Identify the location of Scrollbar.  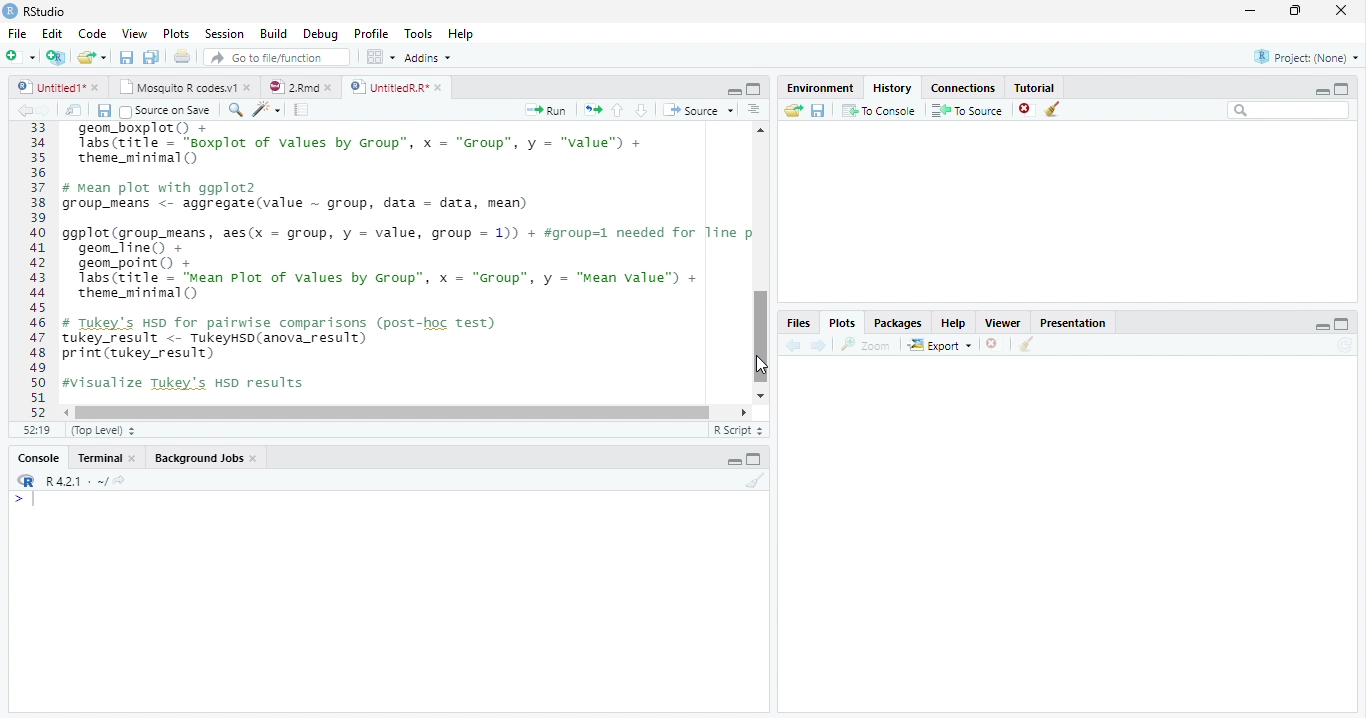
(408, 411).